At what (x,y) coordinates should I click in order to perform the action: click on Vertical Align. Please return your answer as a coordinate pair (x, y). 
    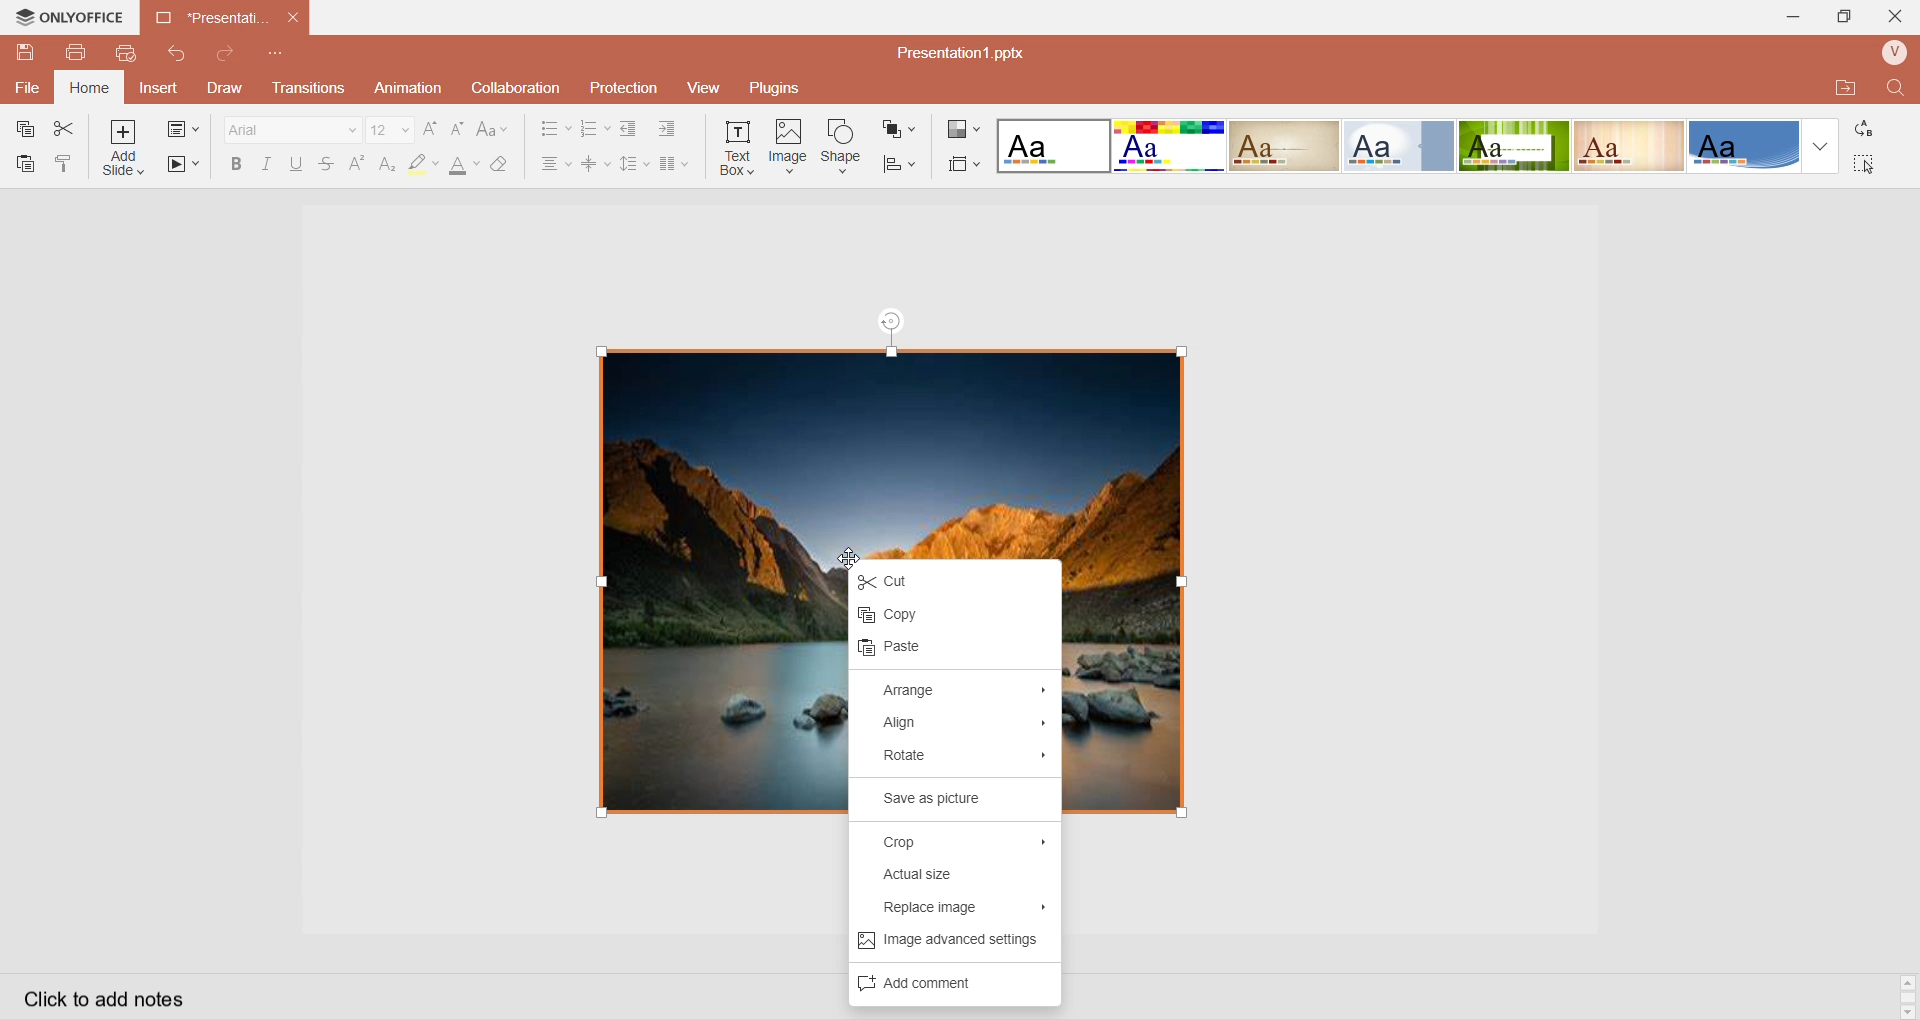
    Looking at the image, I should click on (597, 164).